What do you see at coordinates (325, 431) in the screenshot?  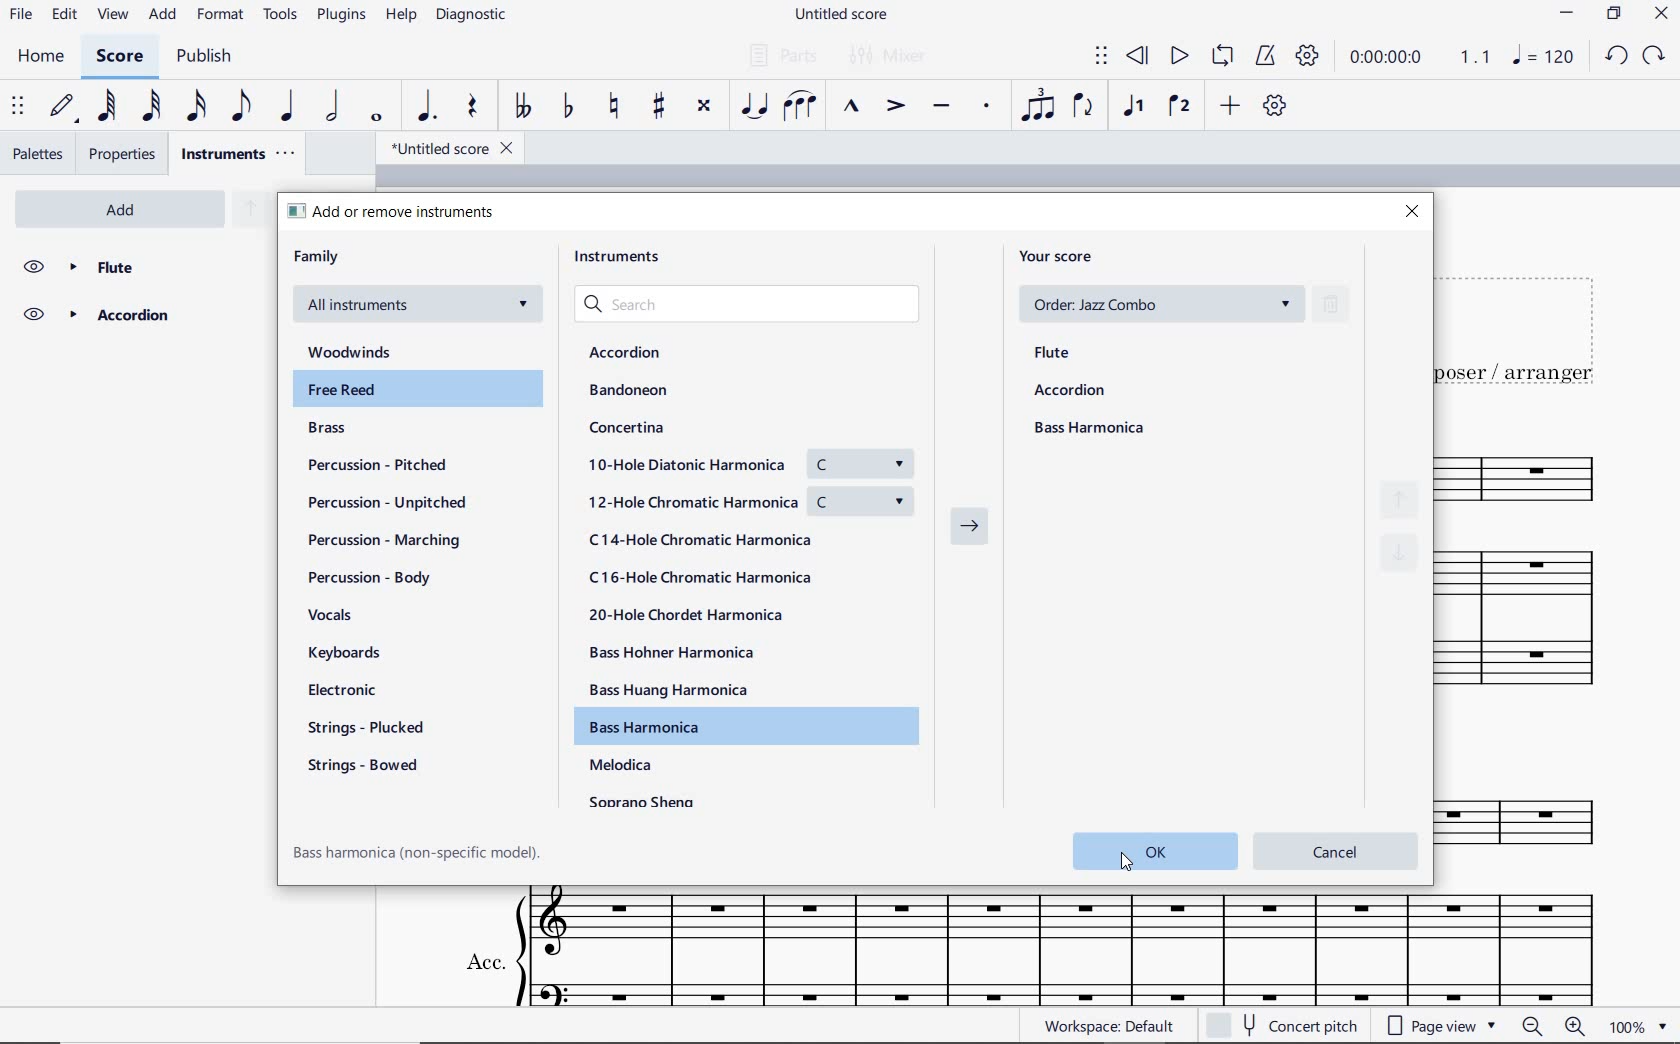 I see `brass` at bounding box center [325, 431].